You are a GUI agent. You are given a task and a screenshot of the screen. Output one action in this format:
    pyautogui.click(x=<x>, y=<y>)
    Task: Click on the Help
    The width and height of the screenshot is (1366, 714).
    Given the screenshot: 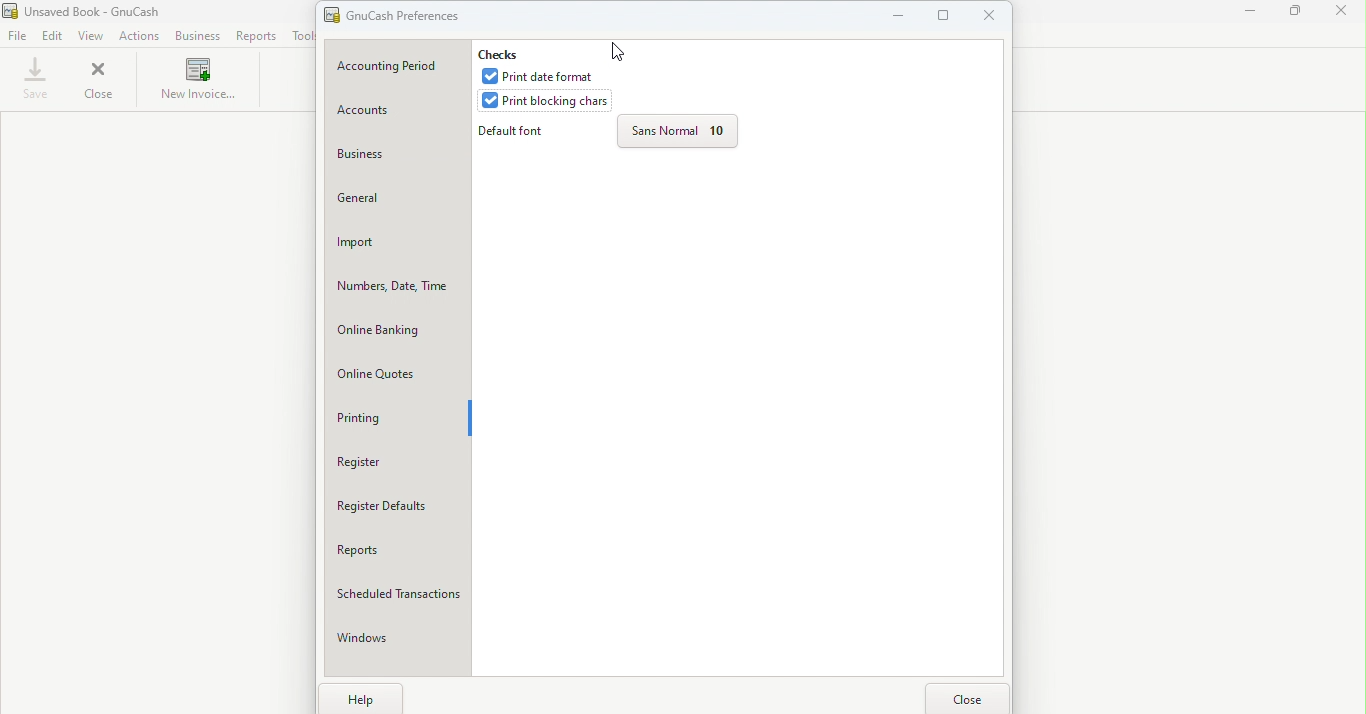 What is the action you would take?
    pyautogui.click(x=361, y=698)
    